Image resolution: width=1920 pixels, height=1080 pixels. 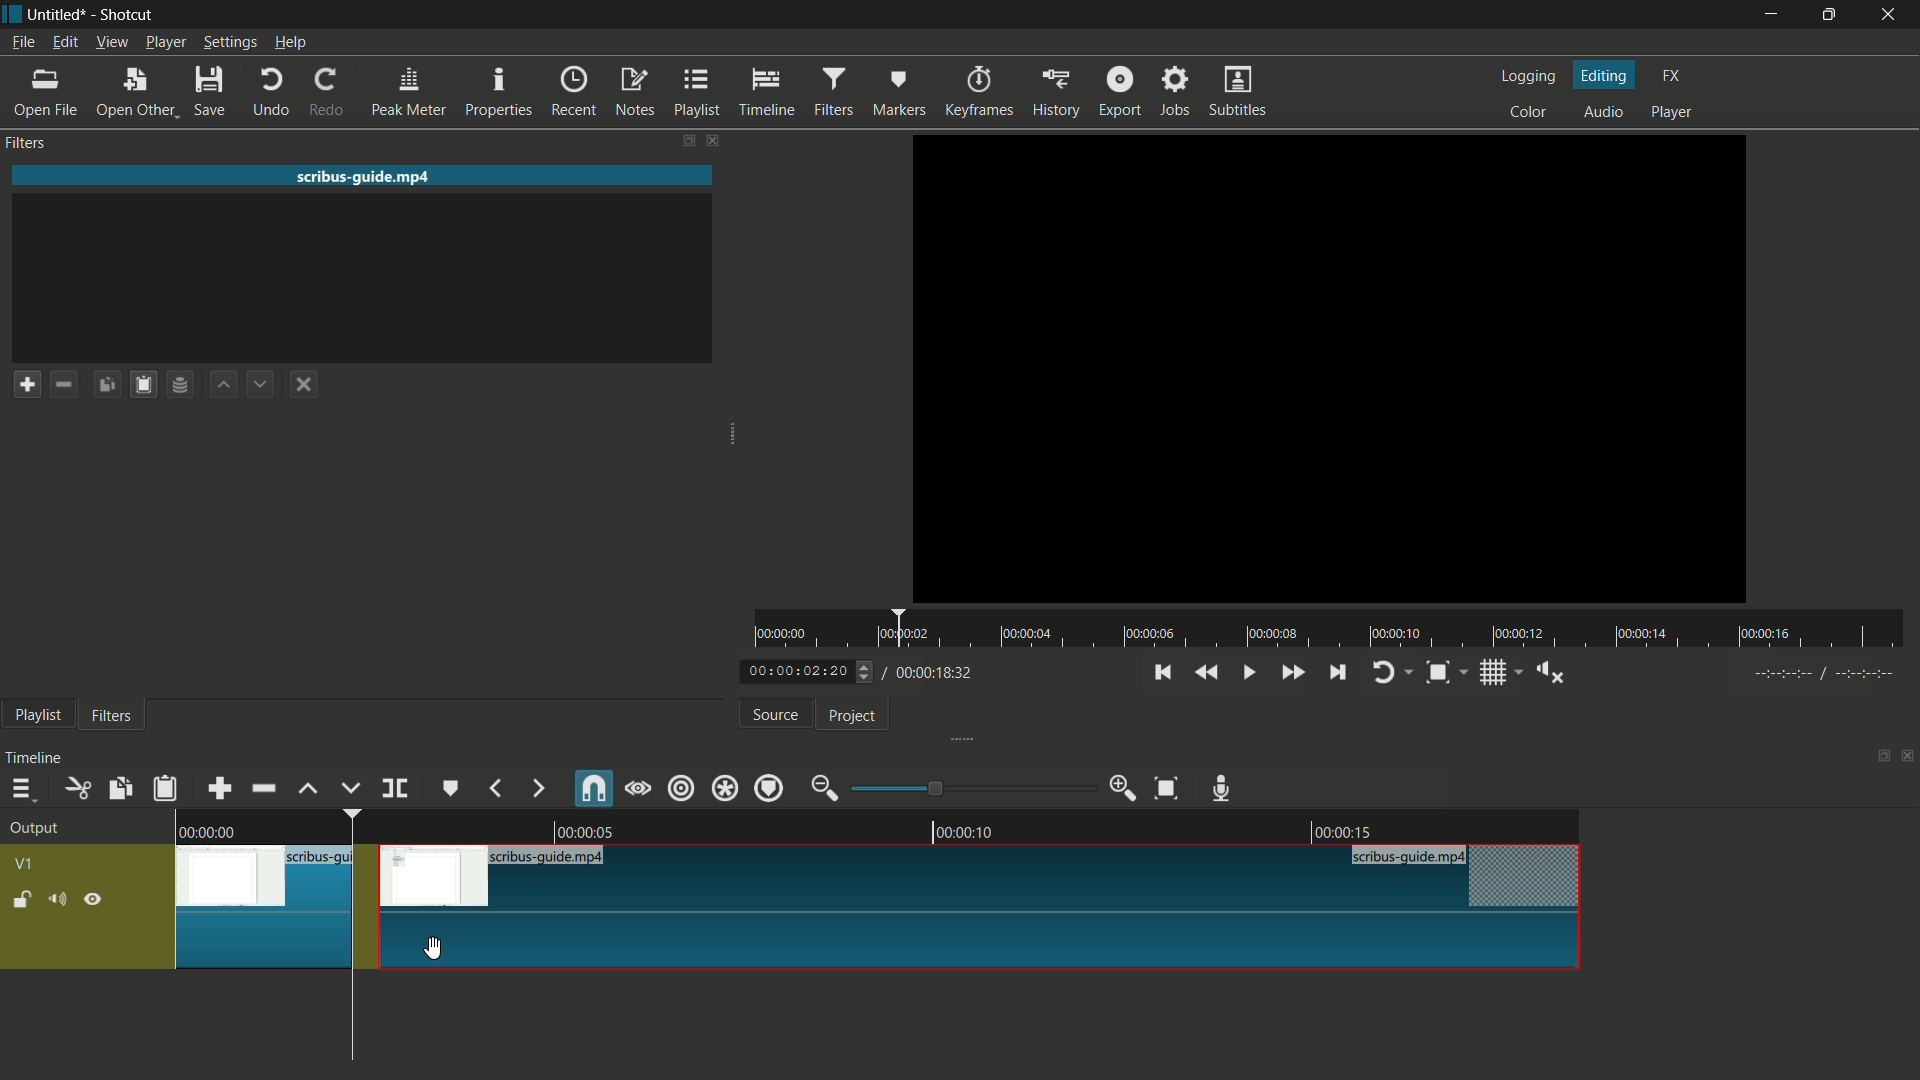 What do you see at coordinates (25, 864) in the screenshot?
I see `v1` at bounding box center [25, 864].